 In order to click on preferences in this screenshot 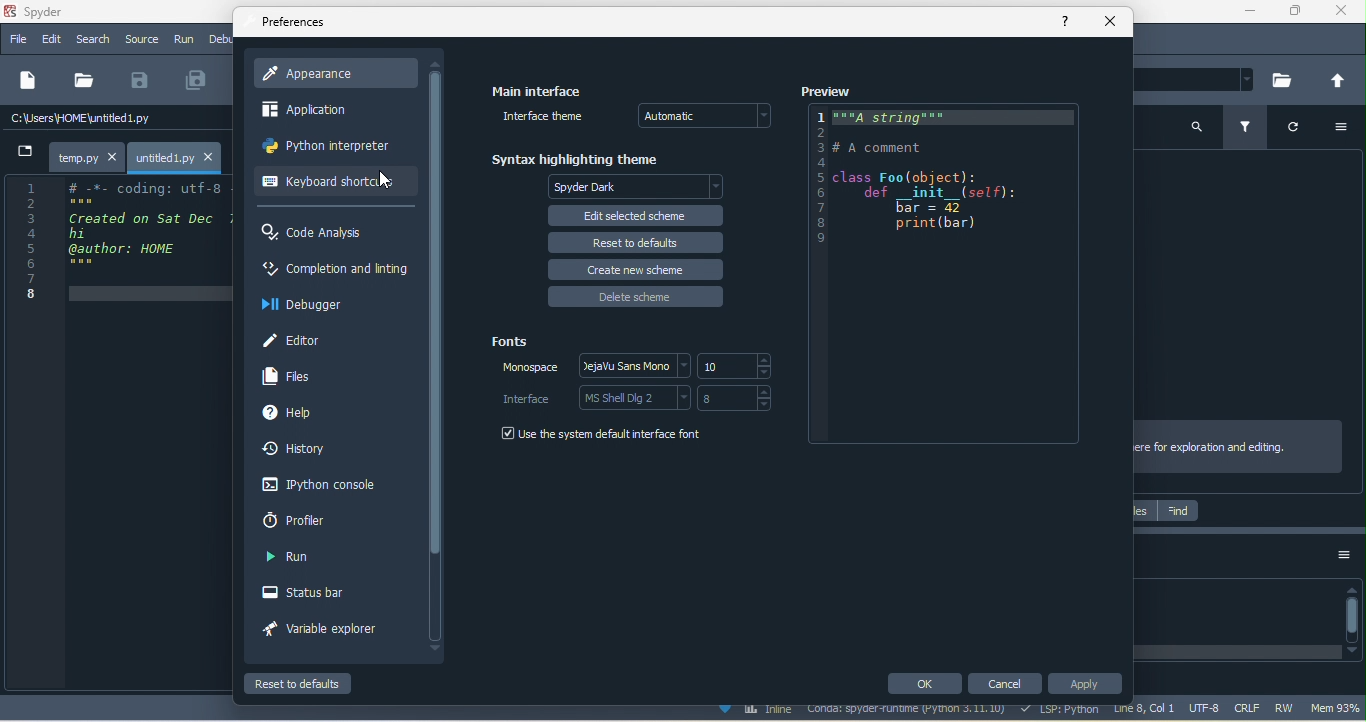, I will do `click(295, 25)`.